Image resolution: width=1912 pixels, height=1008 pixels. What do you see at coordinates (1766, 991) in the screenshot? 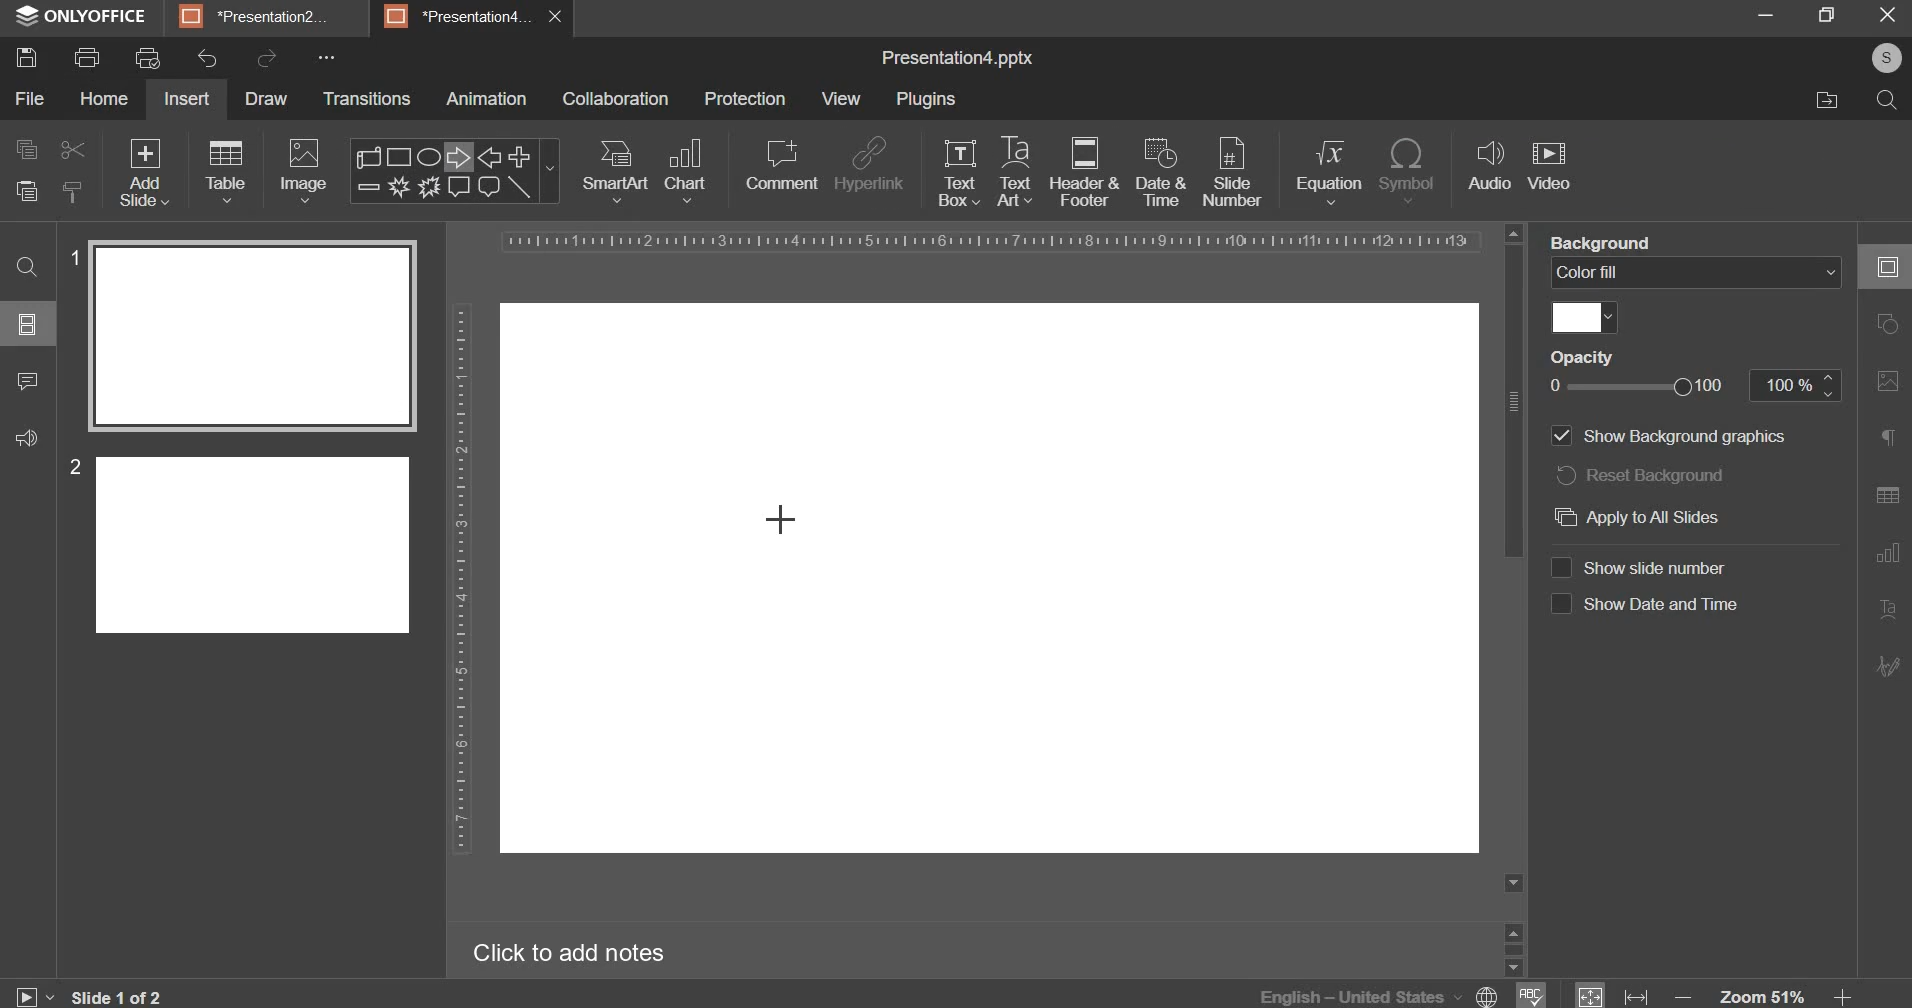
I see `zoom` at bounding box center [1766, 991].